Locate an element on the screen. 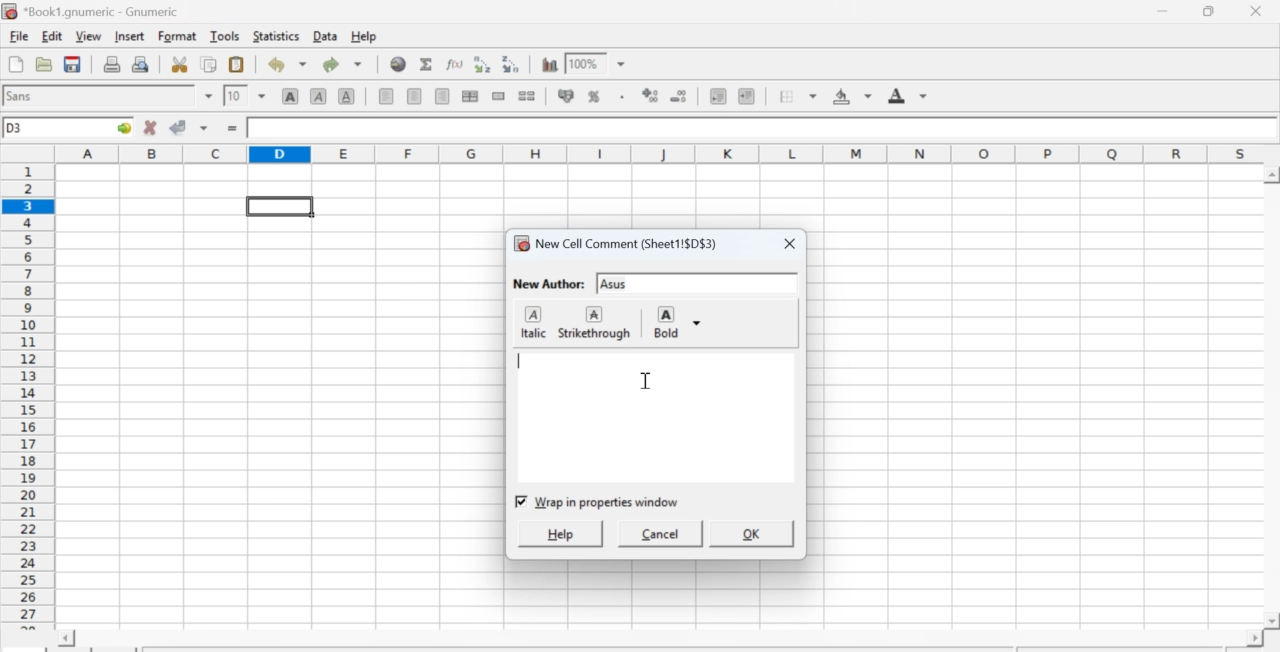 This screenshot has width=1280, height=652. cursor is located at coordinates (645, 380).